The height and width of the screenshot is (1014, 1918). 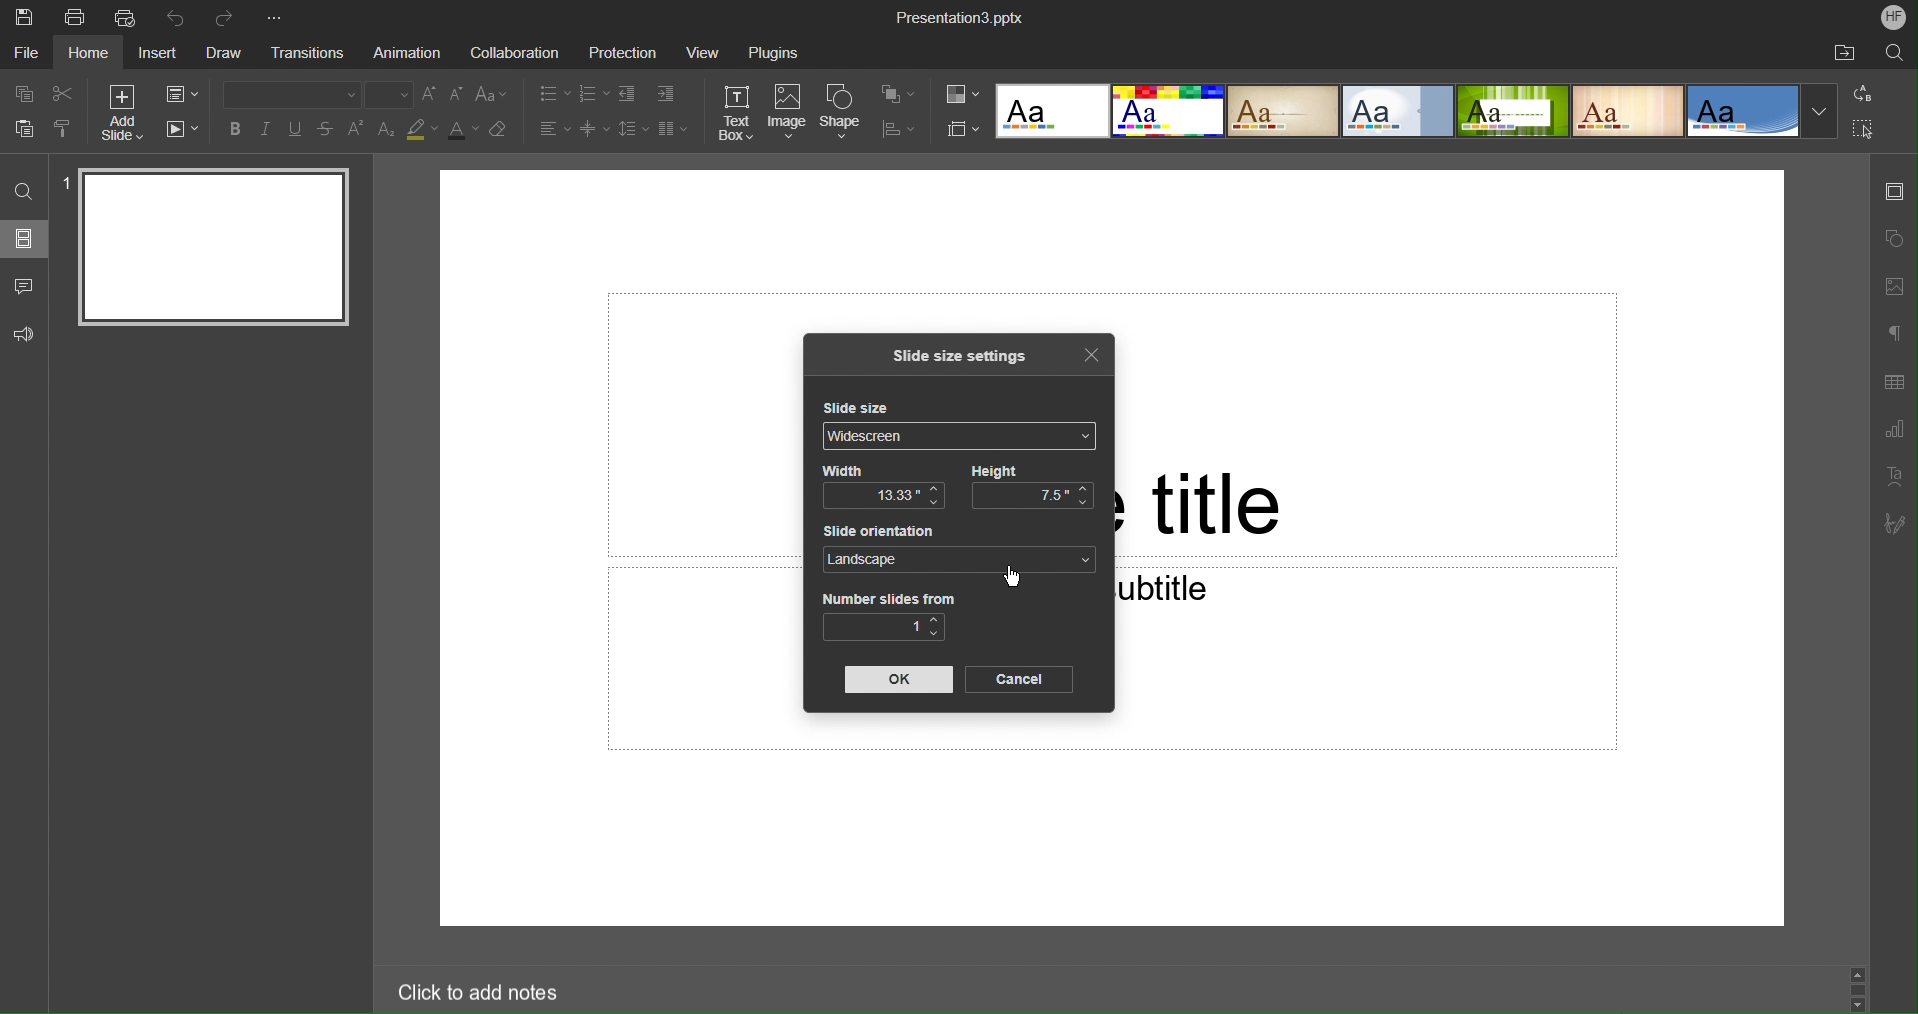 What do you see at coordinates (24, 238) in the screenshot?
I see `Slides` at bounding box center [24, 238].